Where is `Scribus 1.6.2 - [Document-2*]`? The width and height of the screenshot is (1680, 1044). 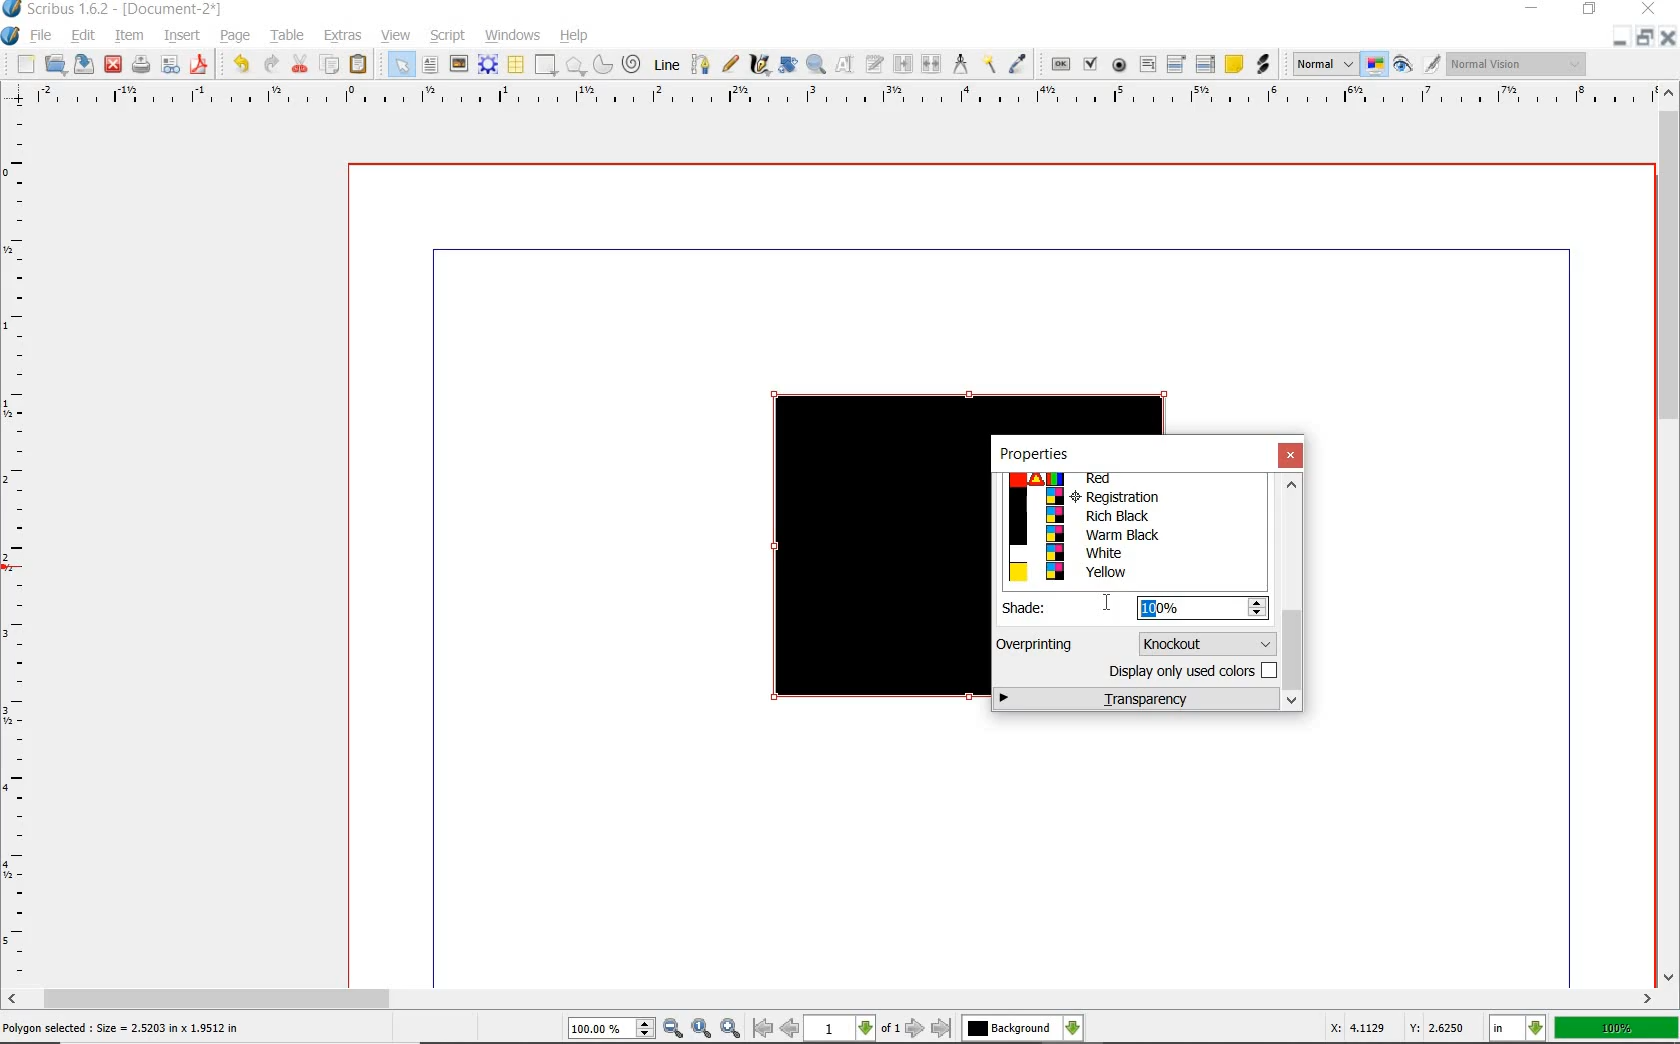 Scribus 1.6.2 - [Document-2*] is located at coordinates (115, 10).